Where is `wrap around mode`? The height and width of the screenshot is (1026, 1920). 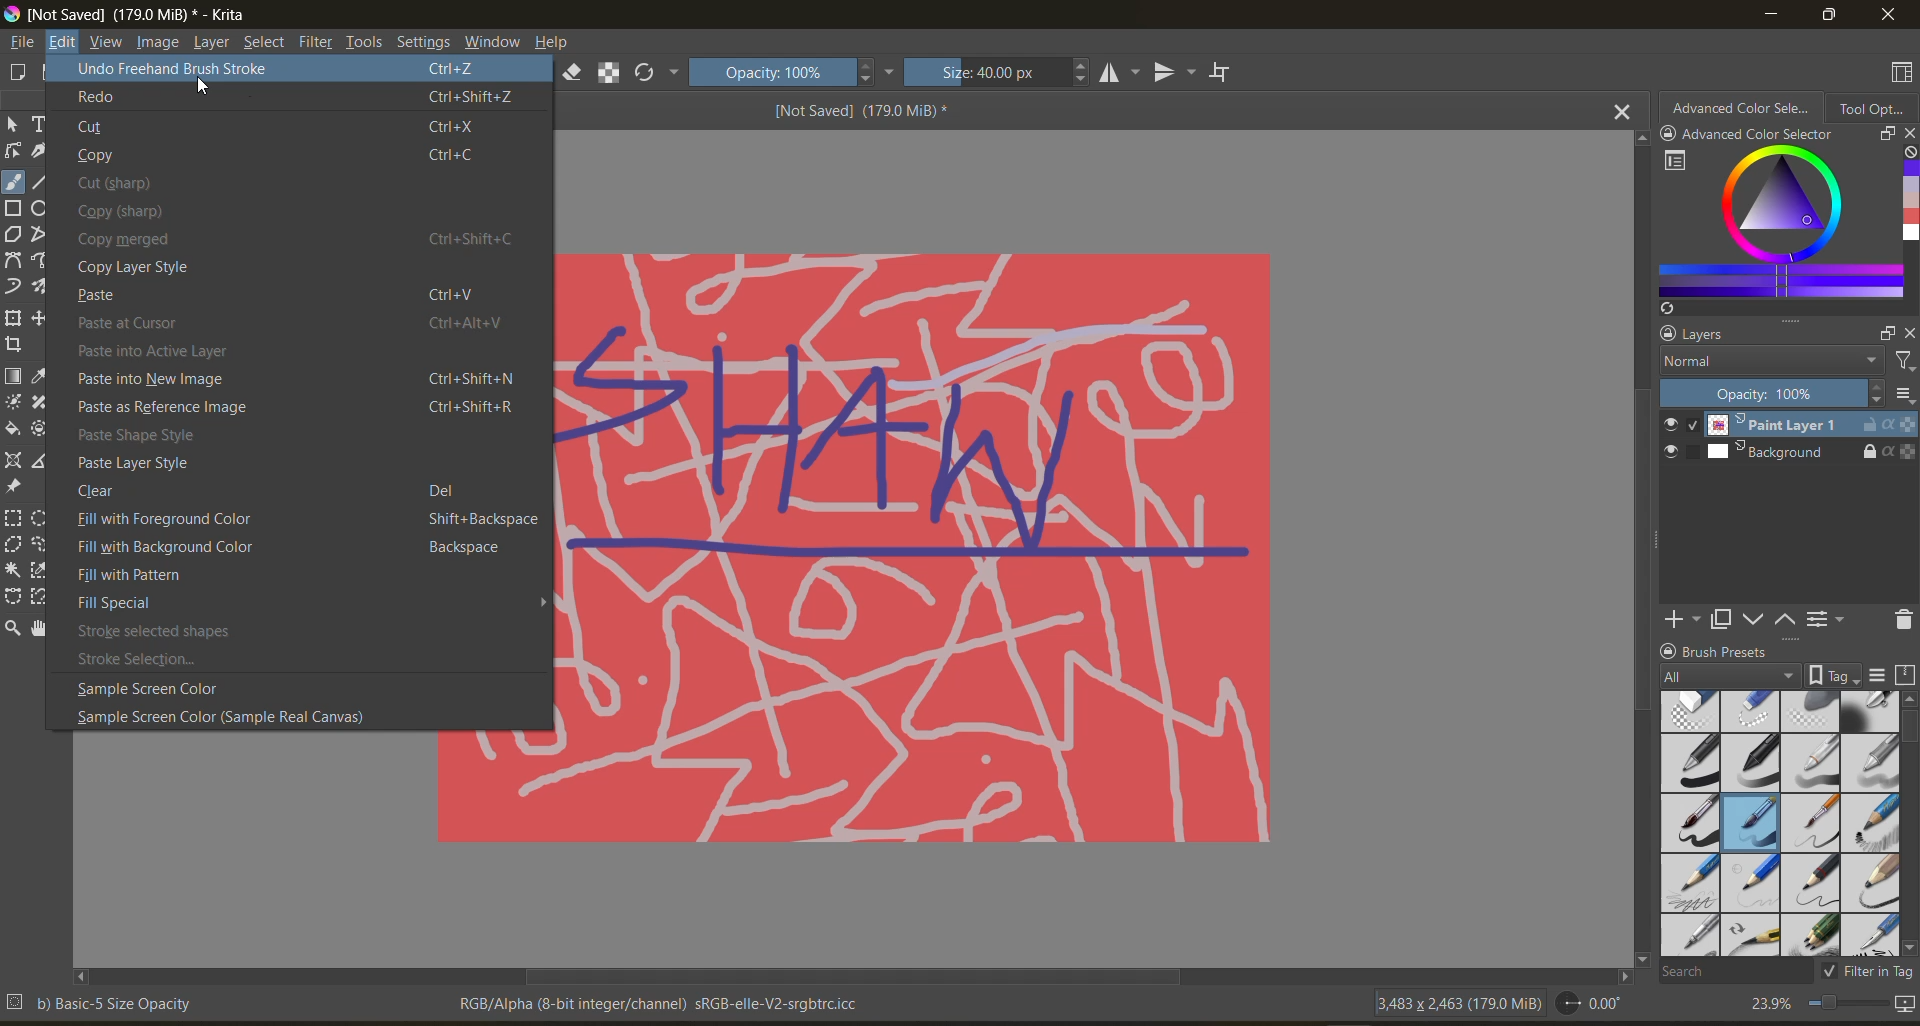 wrap around mode is located at coordinates (1223, 71).